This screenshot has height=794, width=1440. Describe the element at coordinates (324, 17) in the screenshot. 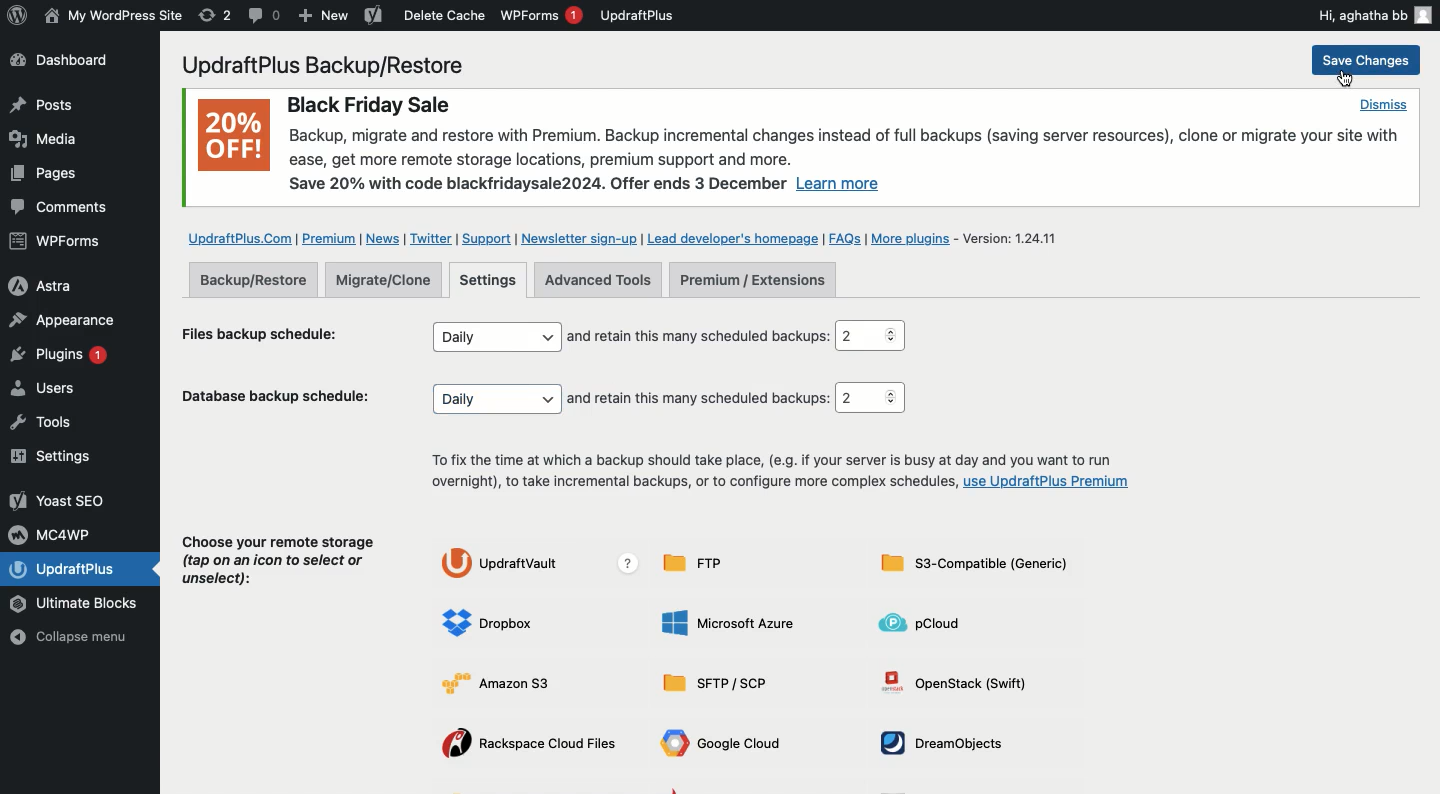

I see `New` at that location.